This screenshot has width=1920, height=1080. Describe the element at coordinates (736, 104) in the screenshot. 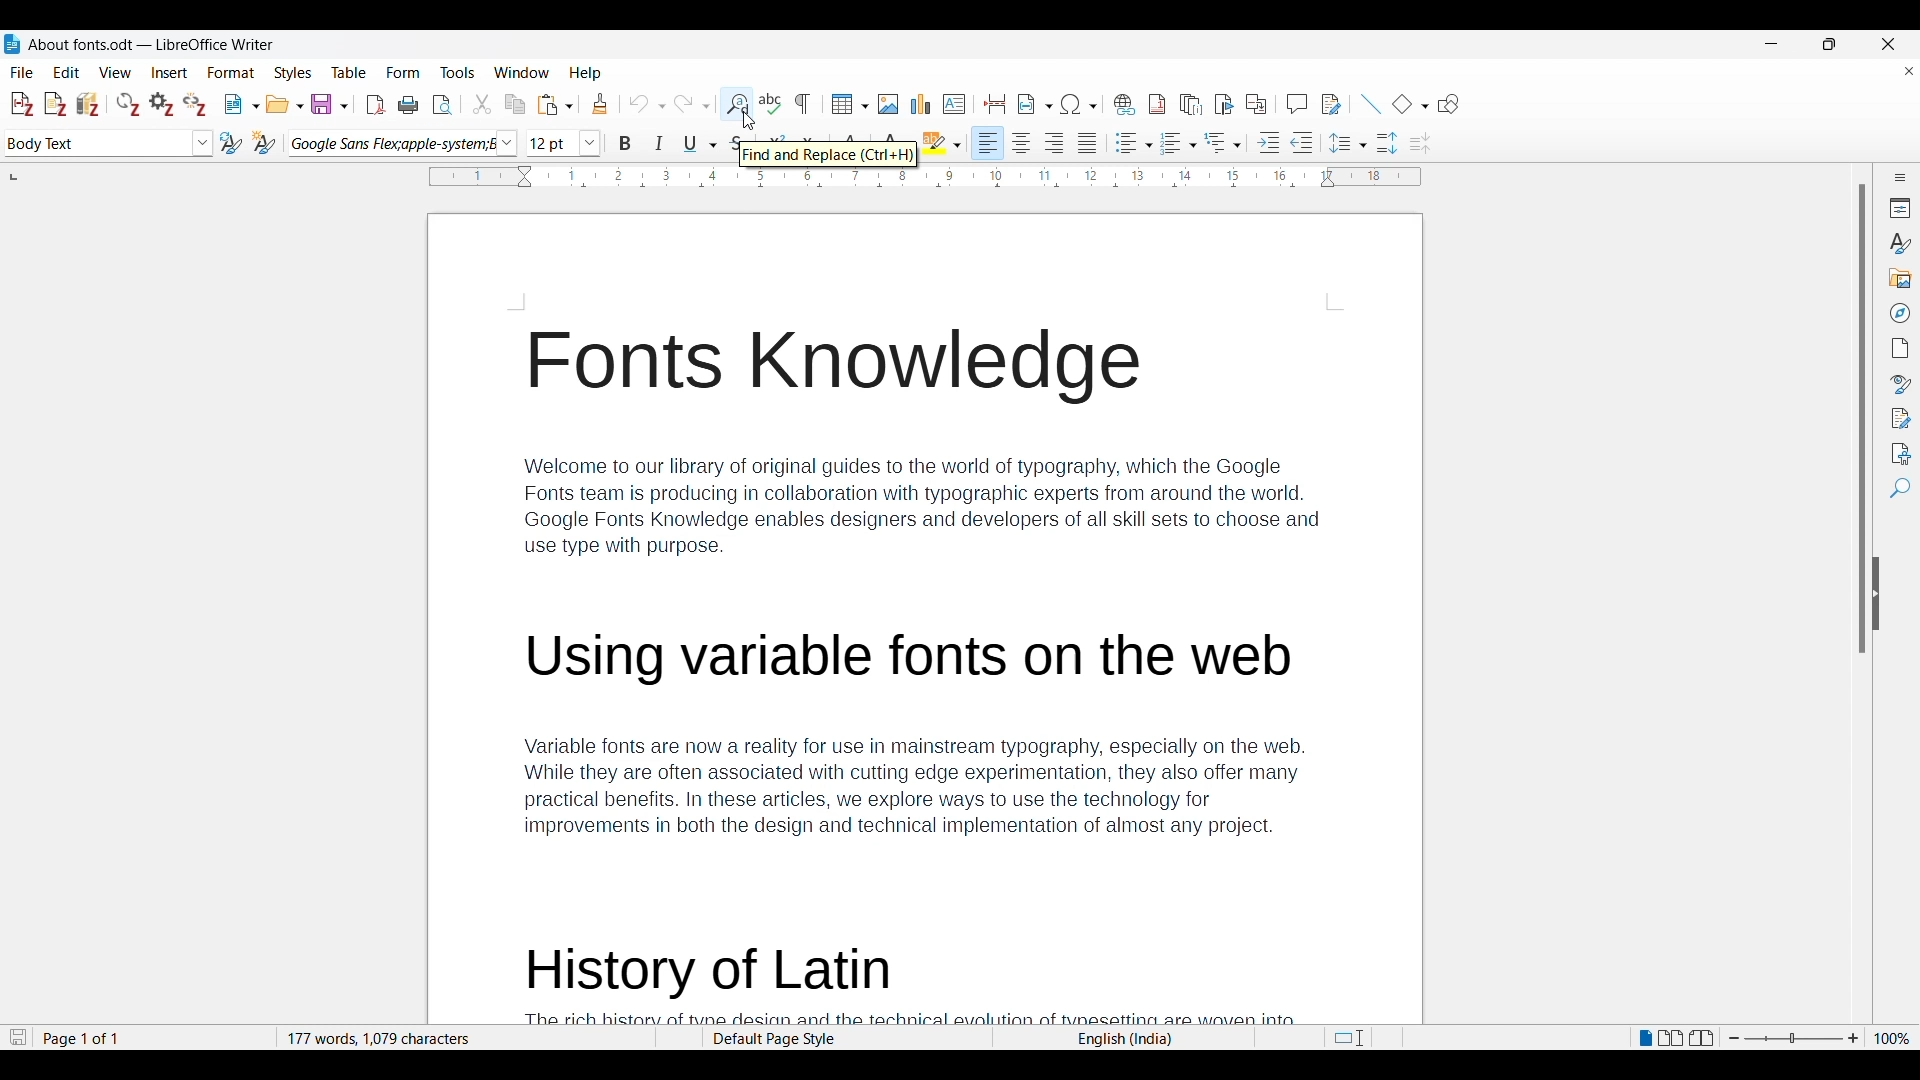

I see `Find and replace` at that location.